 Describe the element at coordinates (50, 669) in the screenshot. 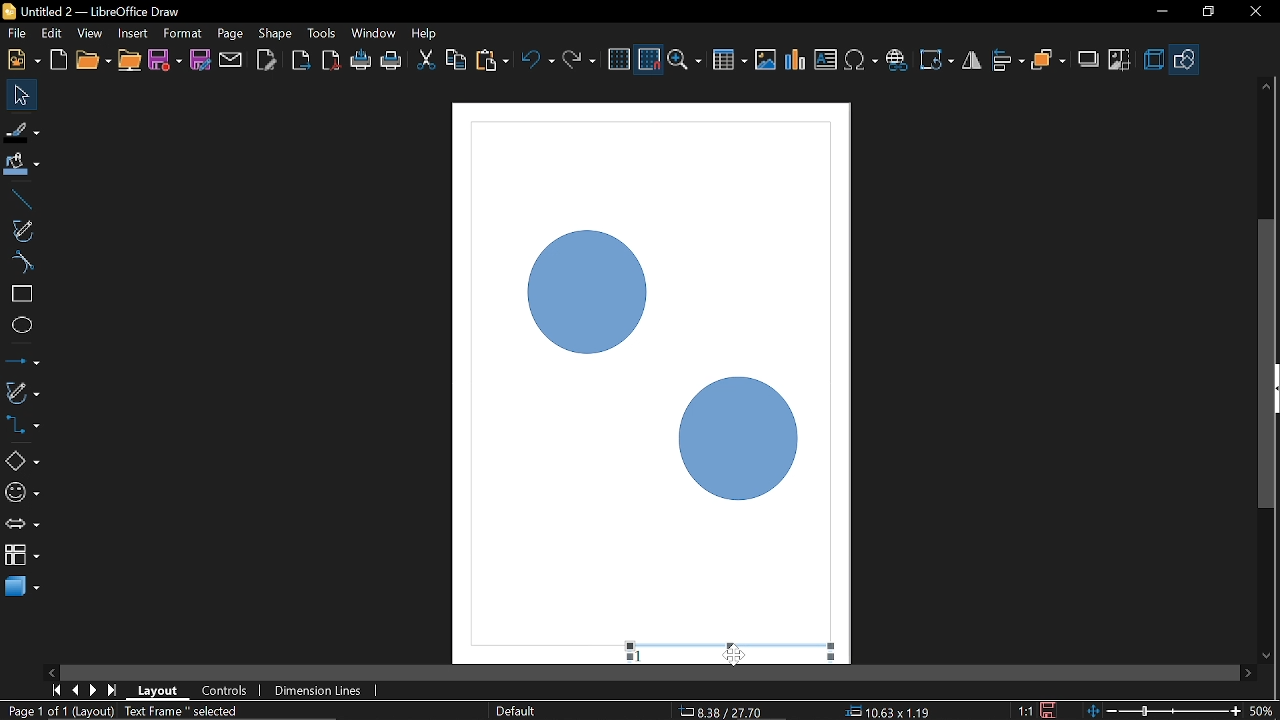

I see `Move left` at that location.